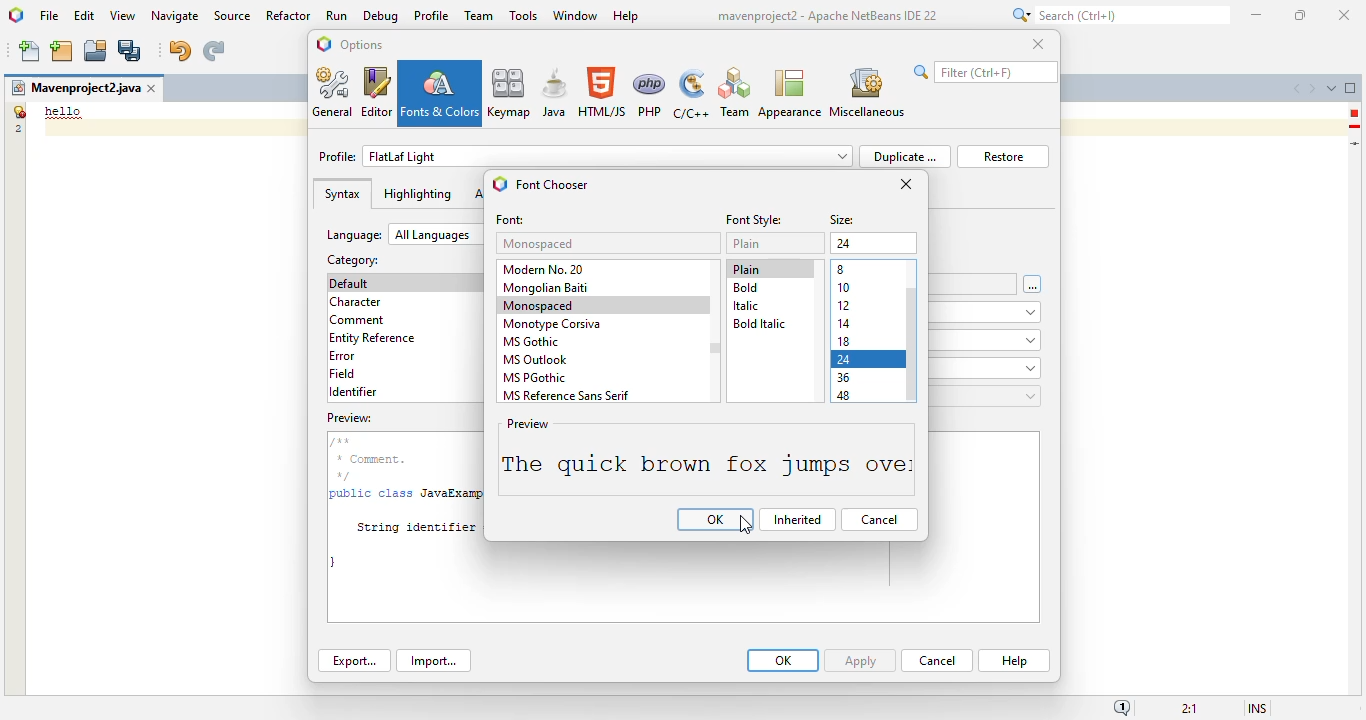 This screenshot has width=1366, height=720. Describe the element at coordinates (879, 520) in the screenshot. I see `cancel` at that location.